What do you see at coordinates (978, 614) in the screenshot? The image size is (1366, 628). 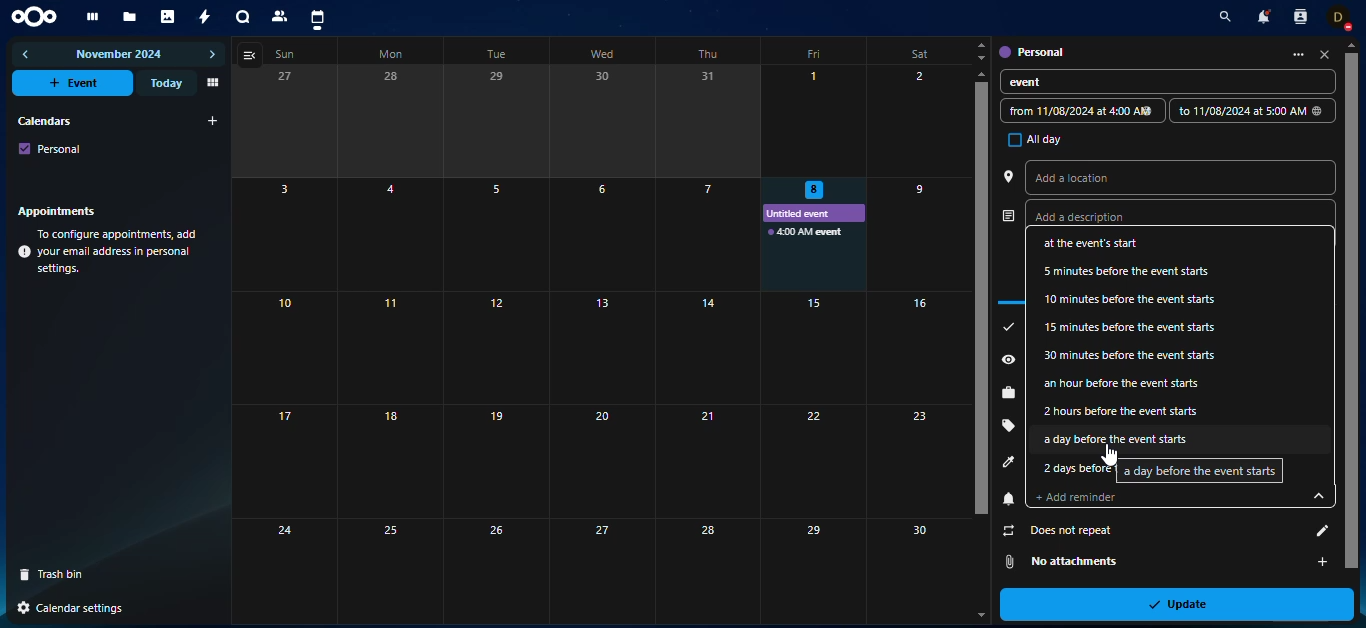 I see `Scroll down` at bounding box center [978, 614].